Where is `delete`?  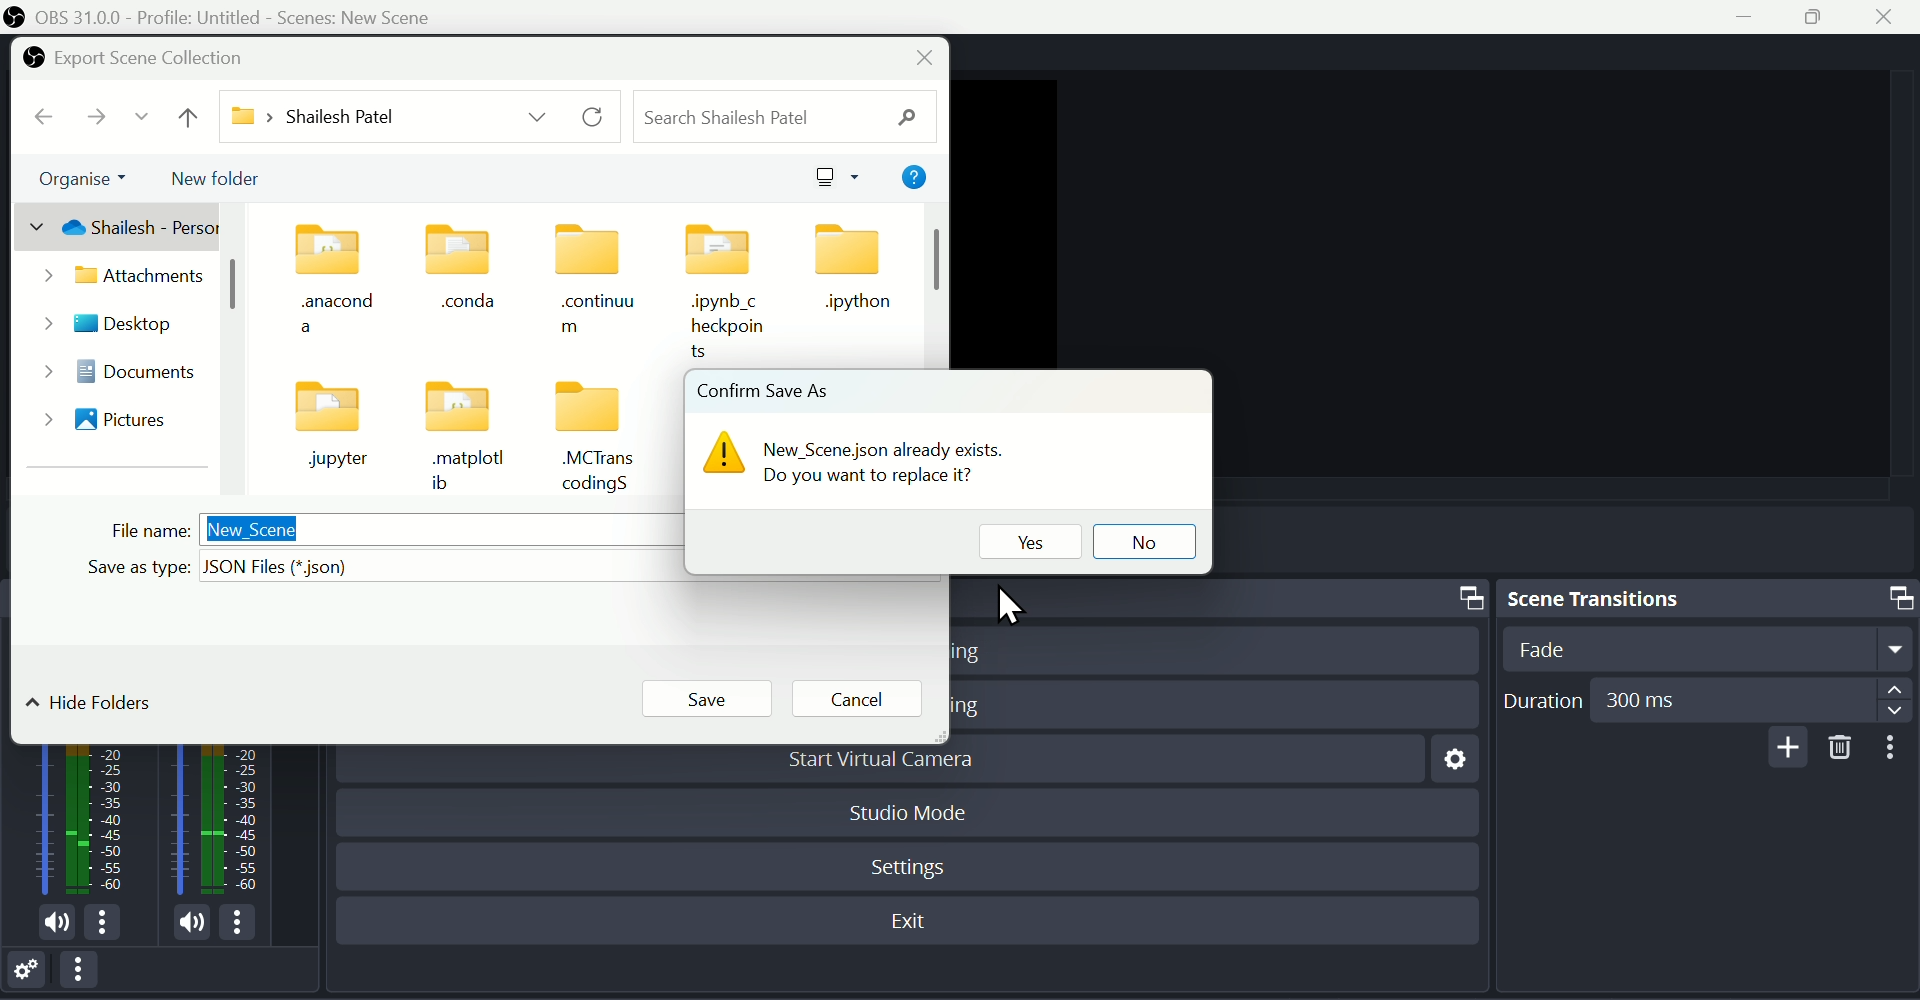
delete is located at coordinates (1841, 748).